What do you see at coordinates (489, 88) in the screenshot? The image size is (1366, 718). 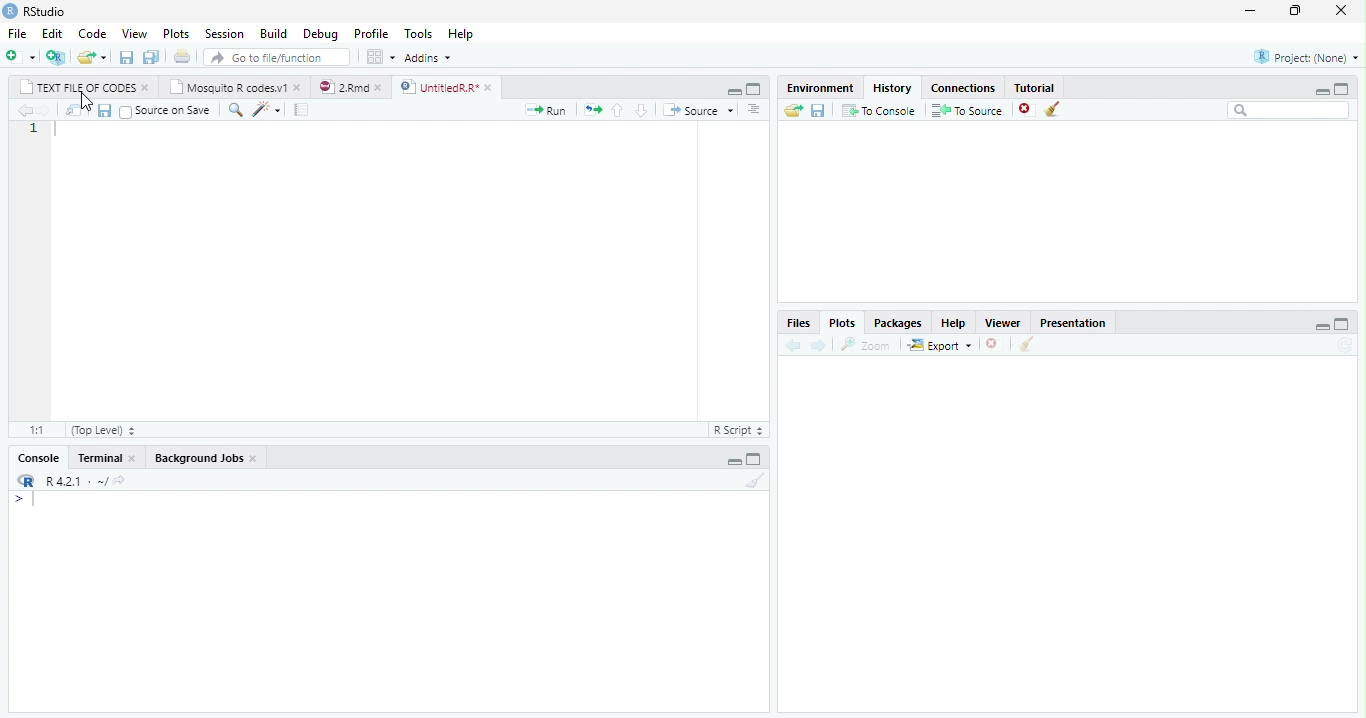 I see `close` at bounding box center [489, 88].